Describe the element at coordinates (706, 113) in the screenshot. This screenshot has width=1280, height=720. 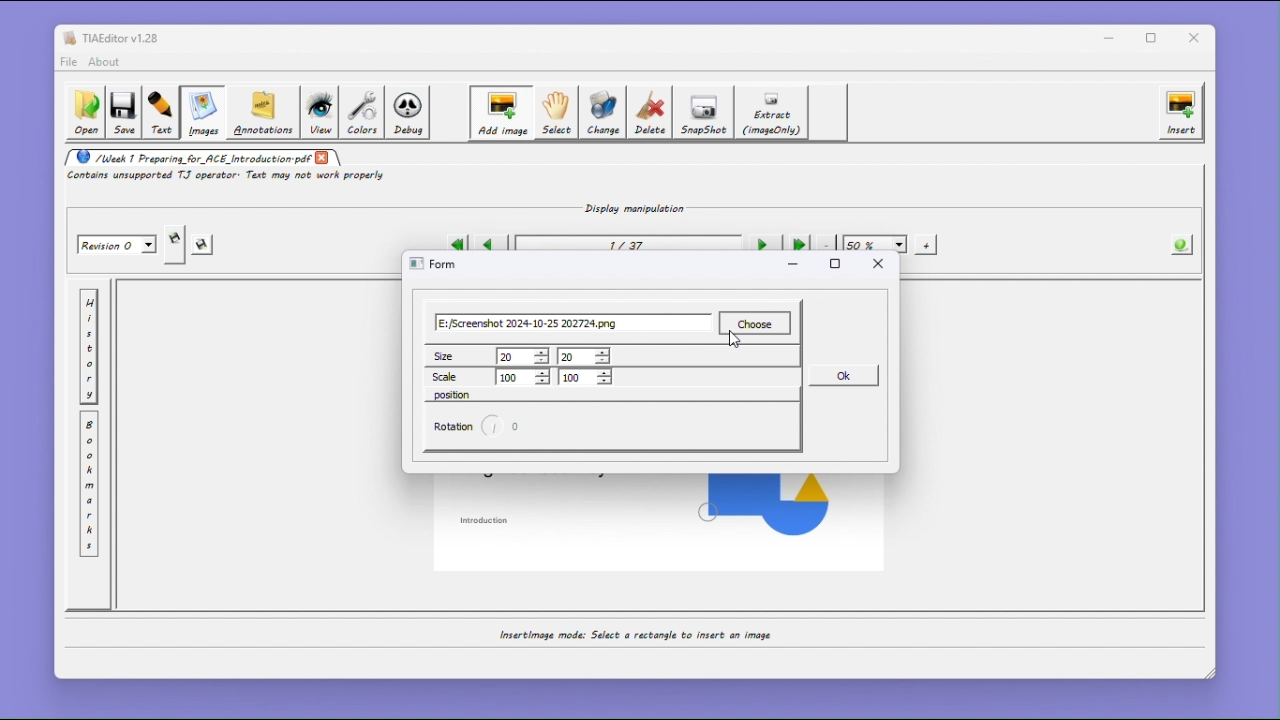
I see `SnapShot` at that location.